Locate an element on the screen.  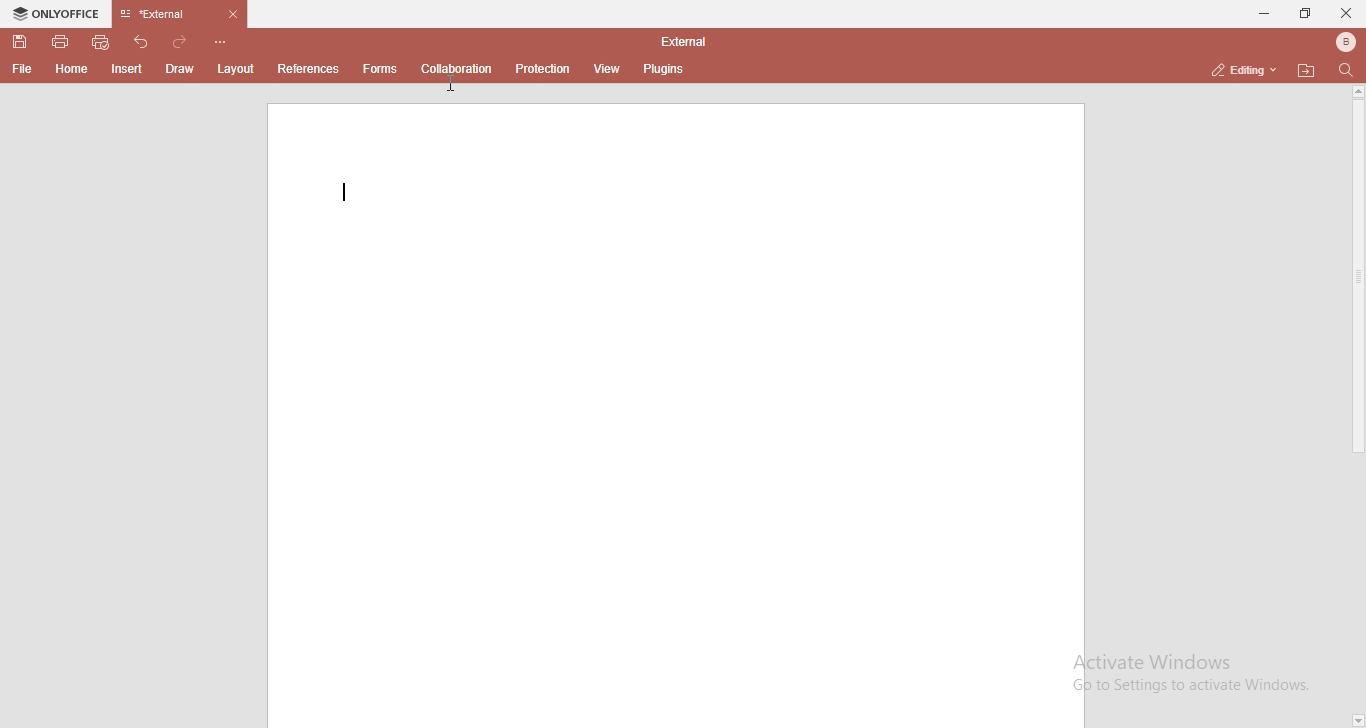
forms is located at coordinates (383, 69).